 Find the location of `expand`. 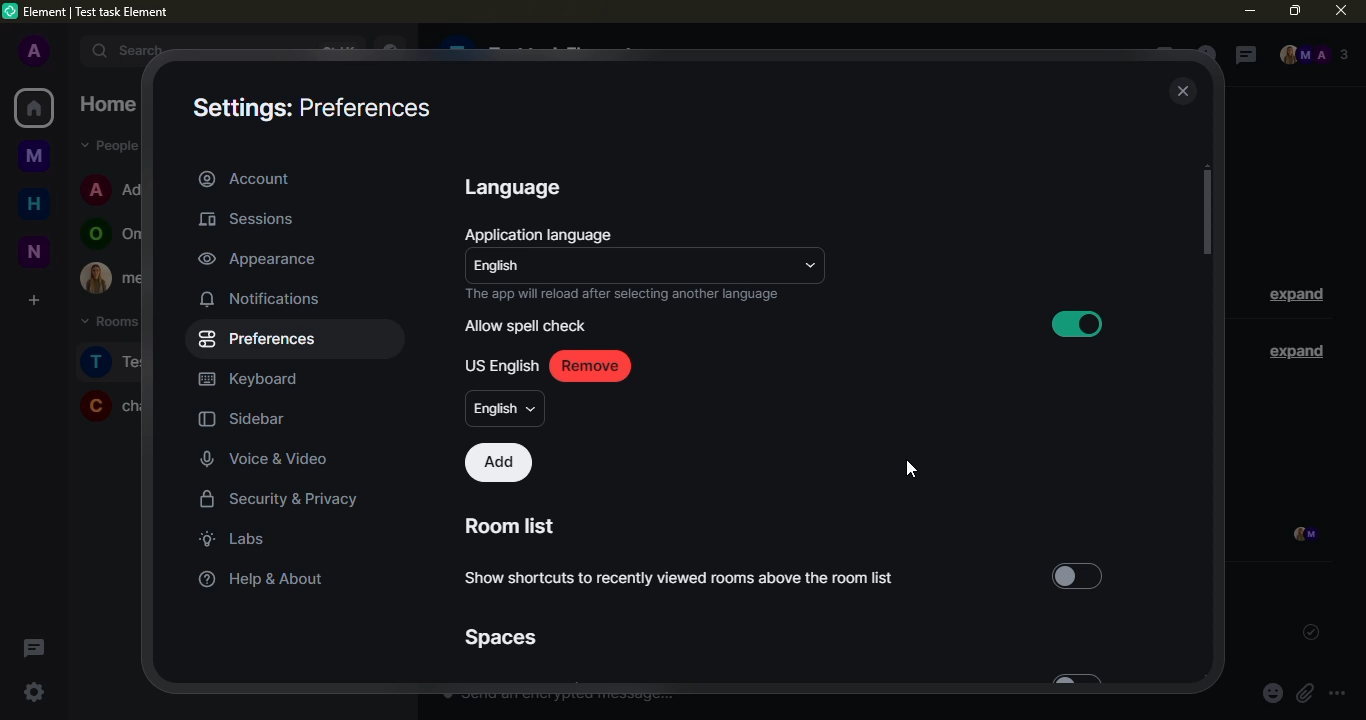

expand is located at coordinates (1292, 350).